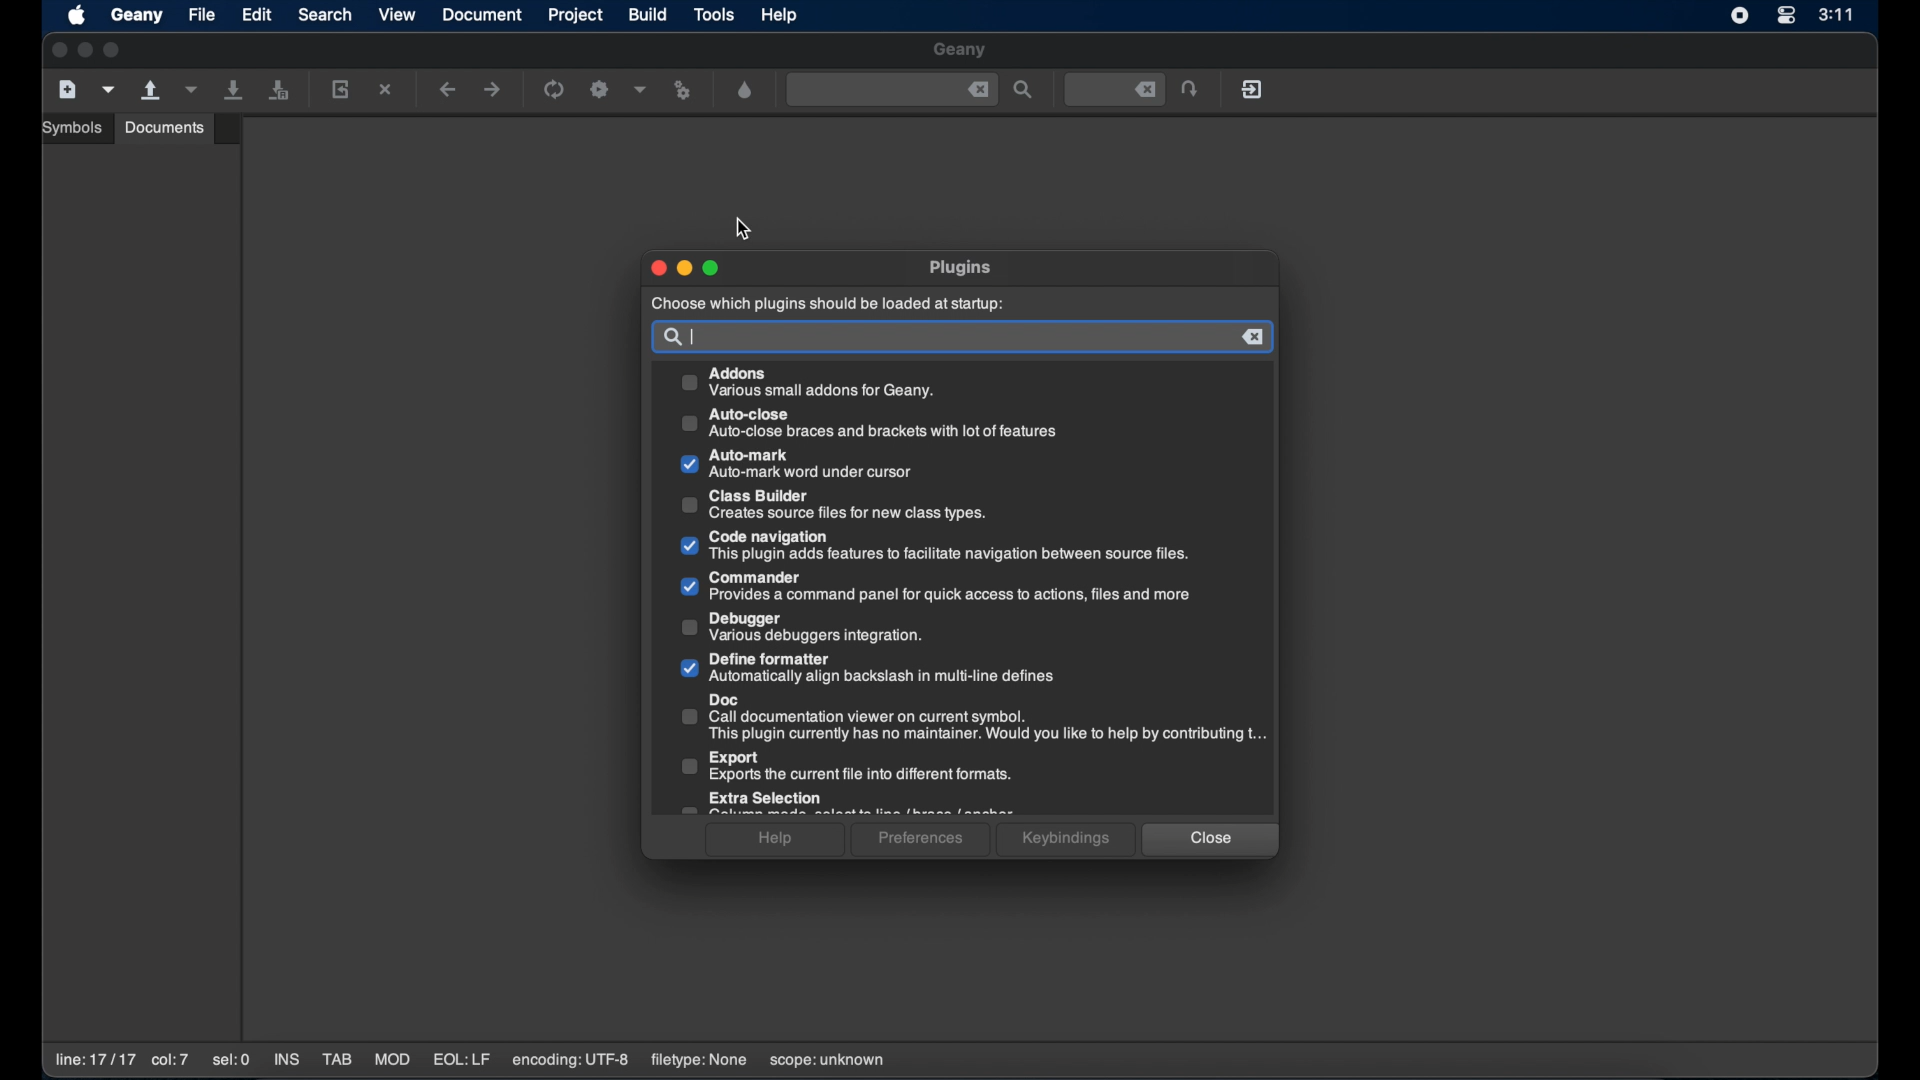 The height and width of the screenshot is (1080, 1920). I want to click on line:17/17, so click(93, 1060).